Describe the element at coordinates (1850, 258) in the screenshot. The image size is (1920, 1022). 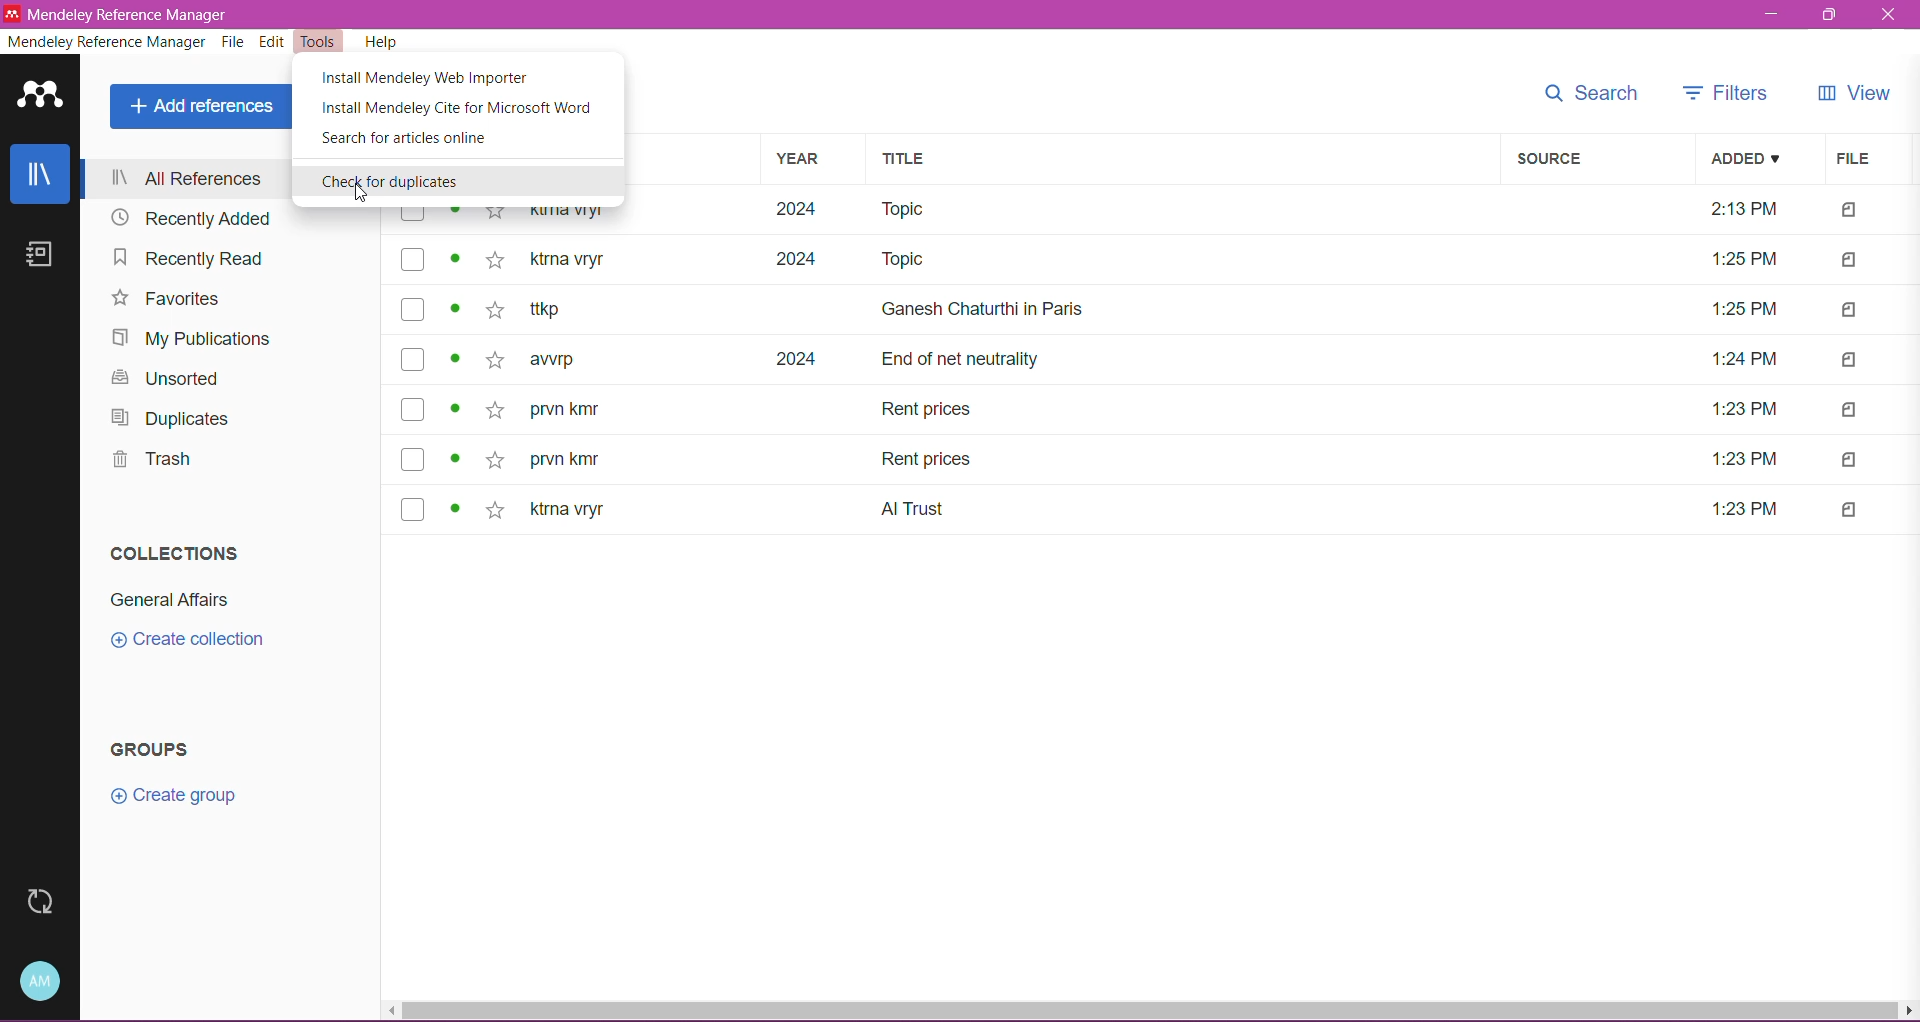
I see `file` at that location.